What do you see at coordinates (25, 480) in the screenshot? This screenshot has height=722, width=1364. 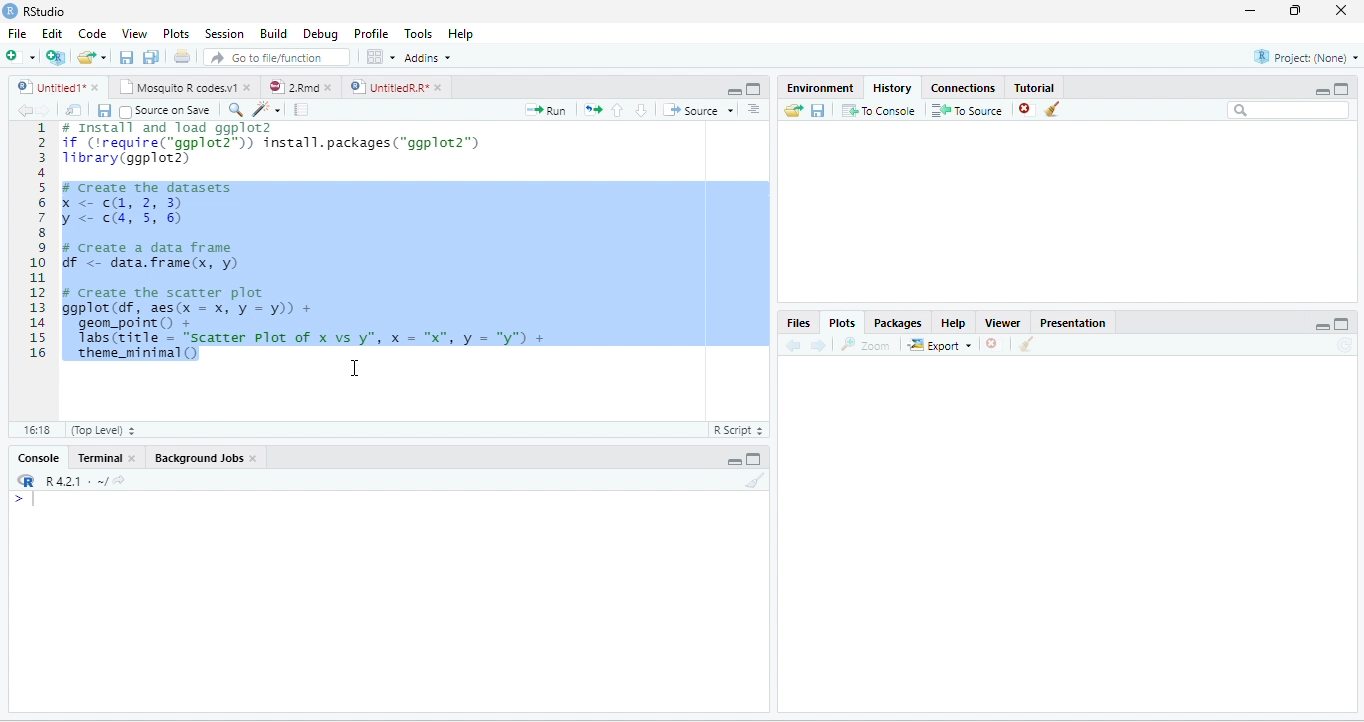 I see `R` at bounding box center [25, 480].